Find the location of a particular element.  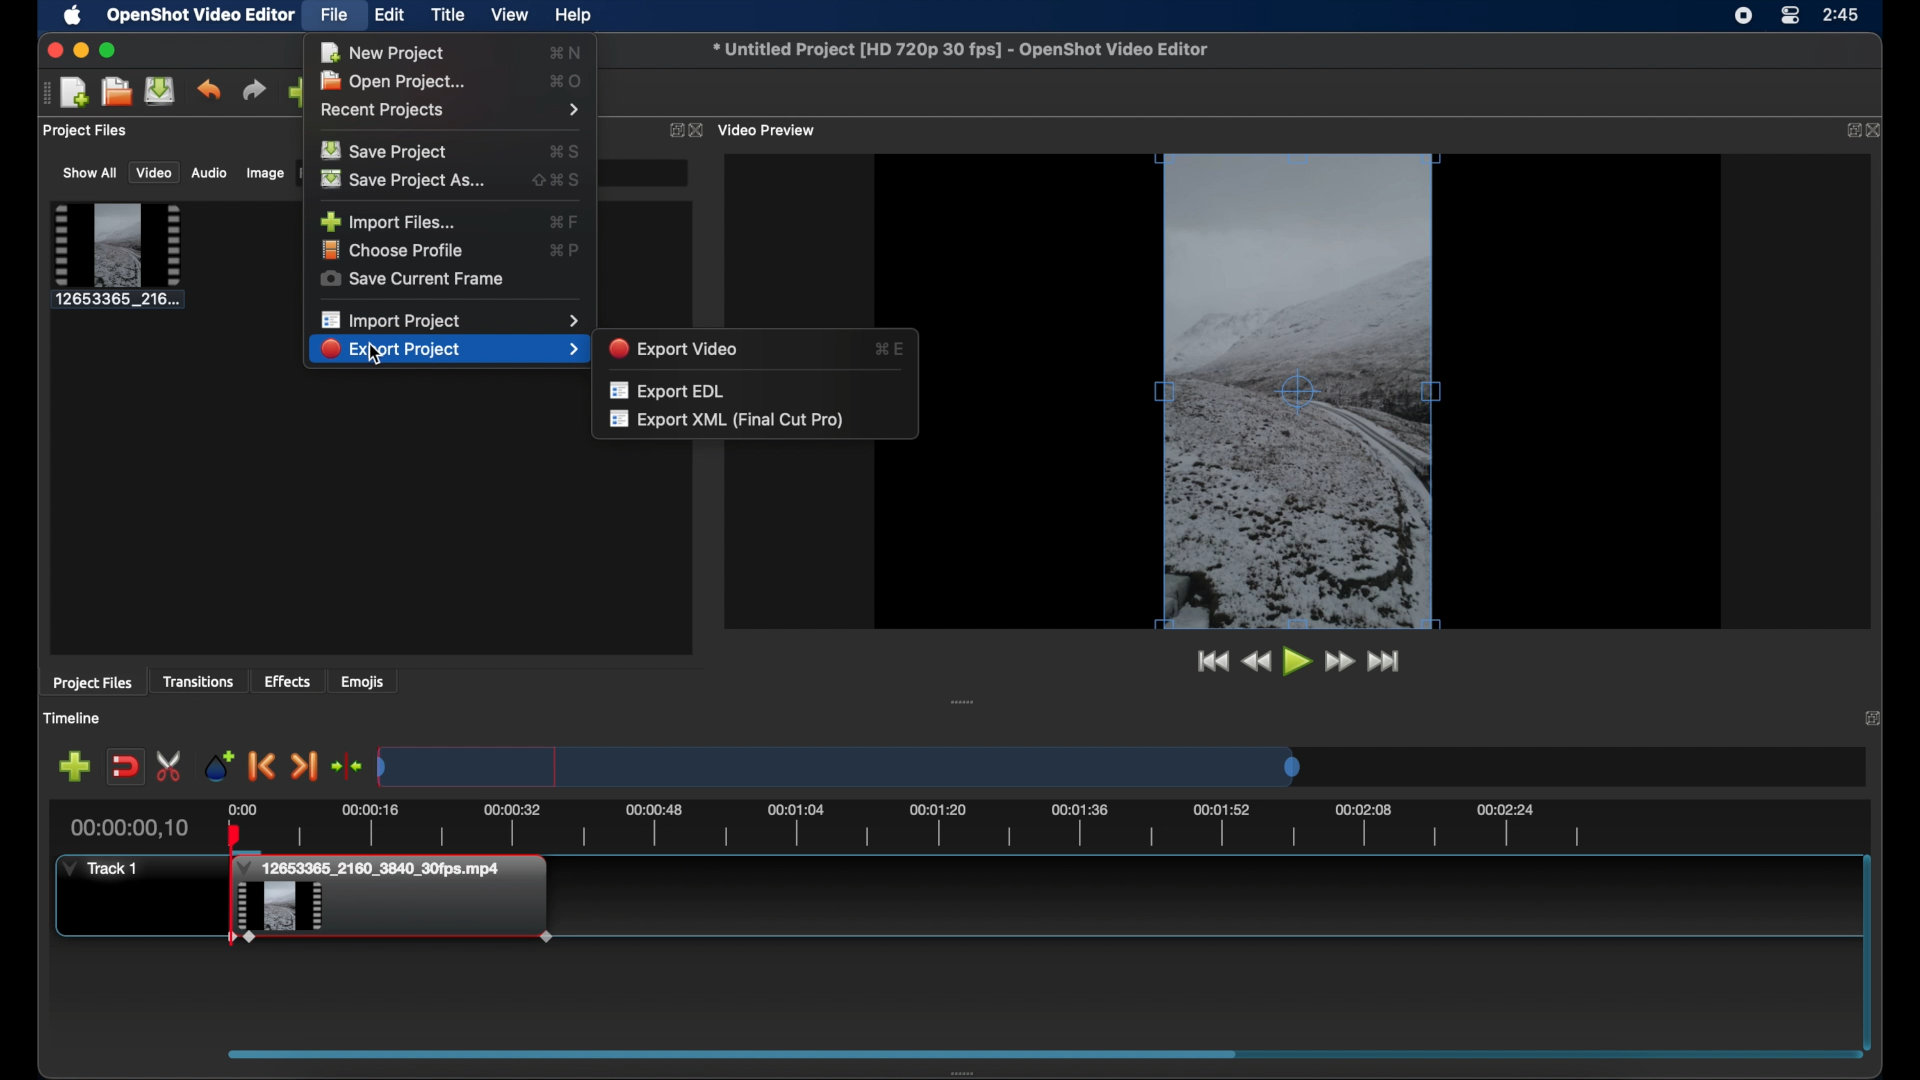

close is located at coordinates (696, 130).